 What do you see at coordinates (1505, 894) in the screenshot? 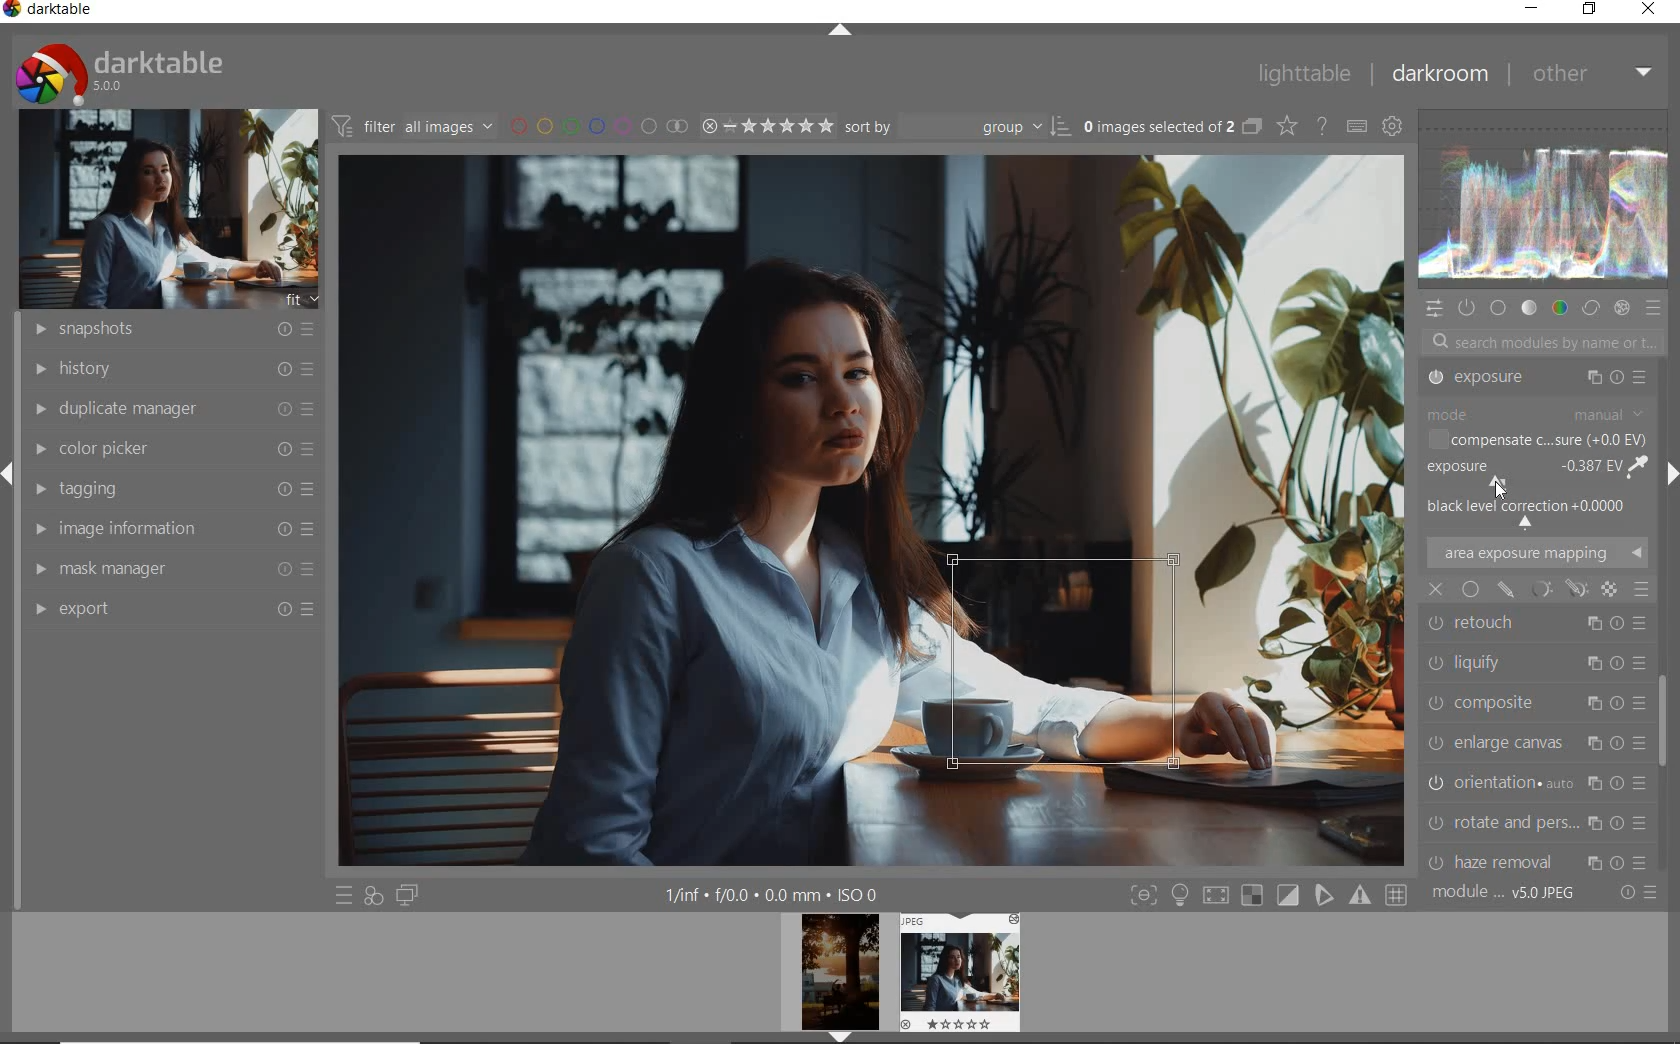
I see `MODULE ORDER` at bounding box center [1505, 894].